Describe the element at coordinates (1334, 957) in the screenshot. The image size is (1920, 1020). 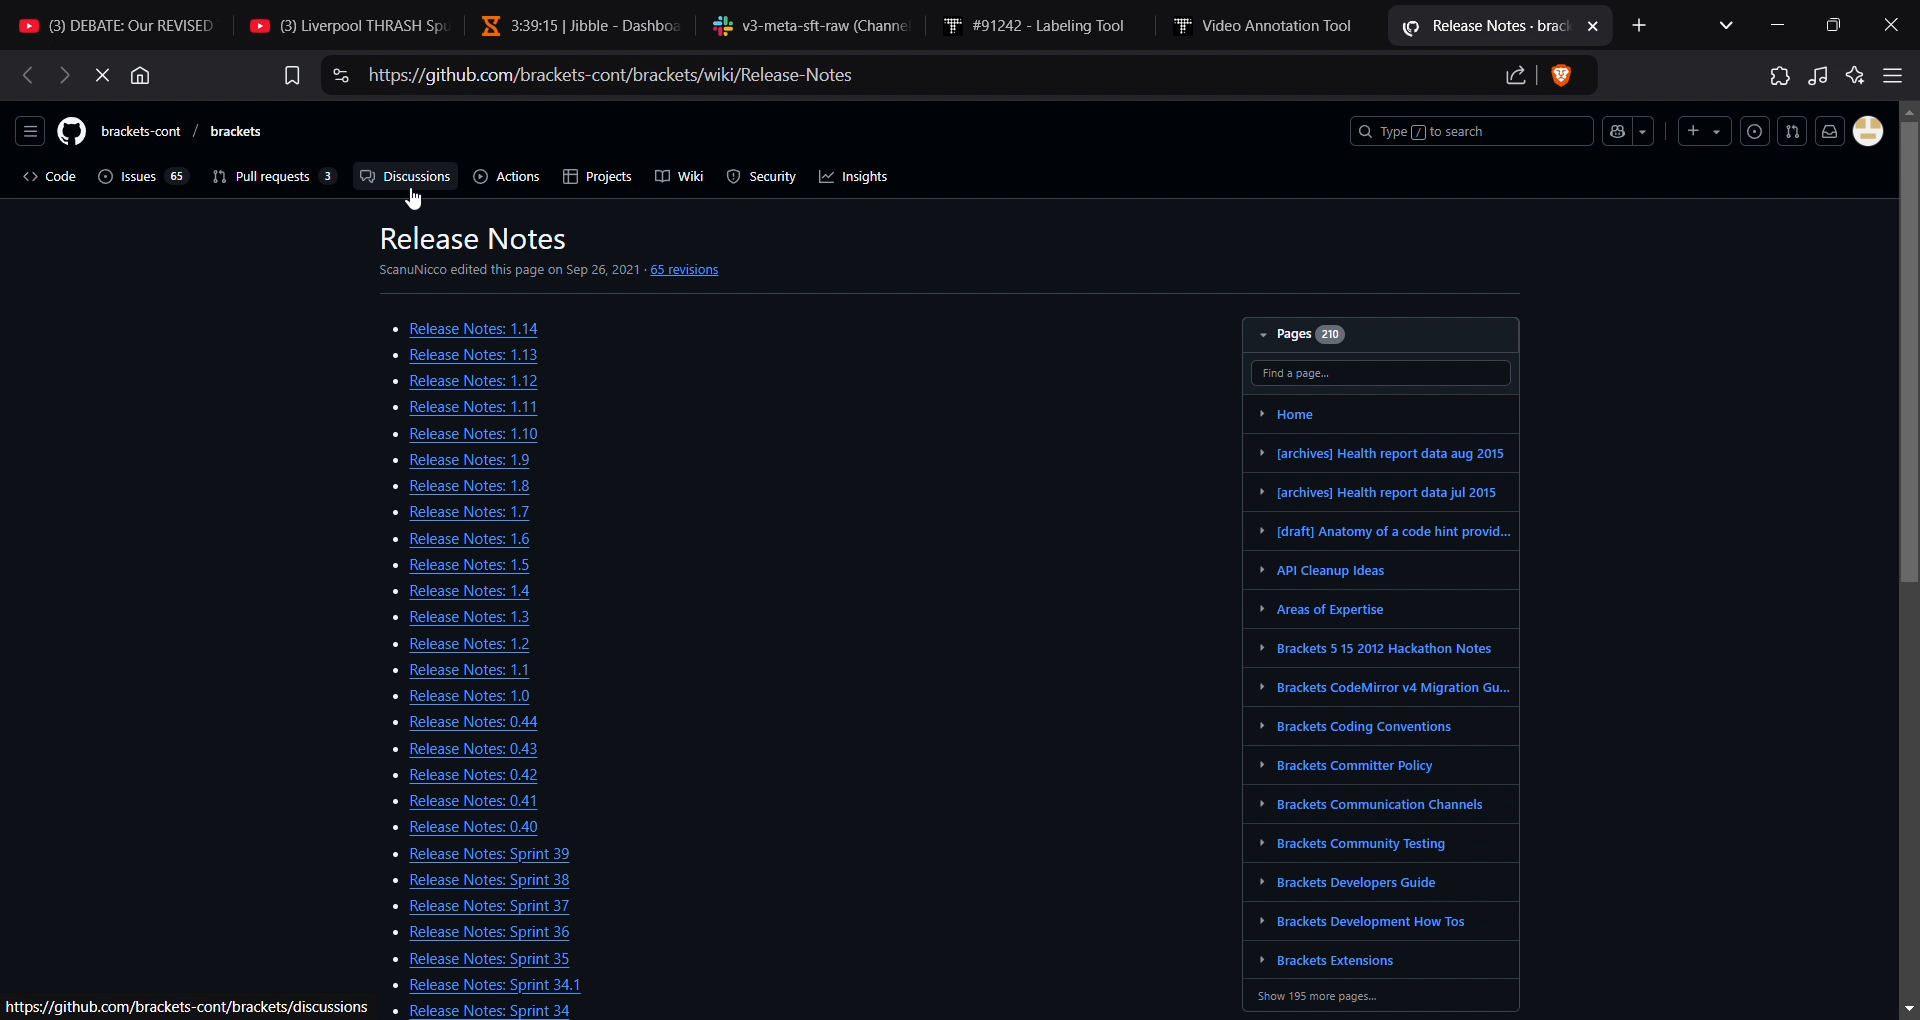
I see `brackets extensions` at that location.